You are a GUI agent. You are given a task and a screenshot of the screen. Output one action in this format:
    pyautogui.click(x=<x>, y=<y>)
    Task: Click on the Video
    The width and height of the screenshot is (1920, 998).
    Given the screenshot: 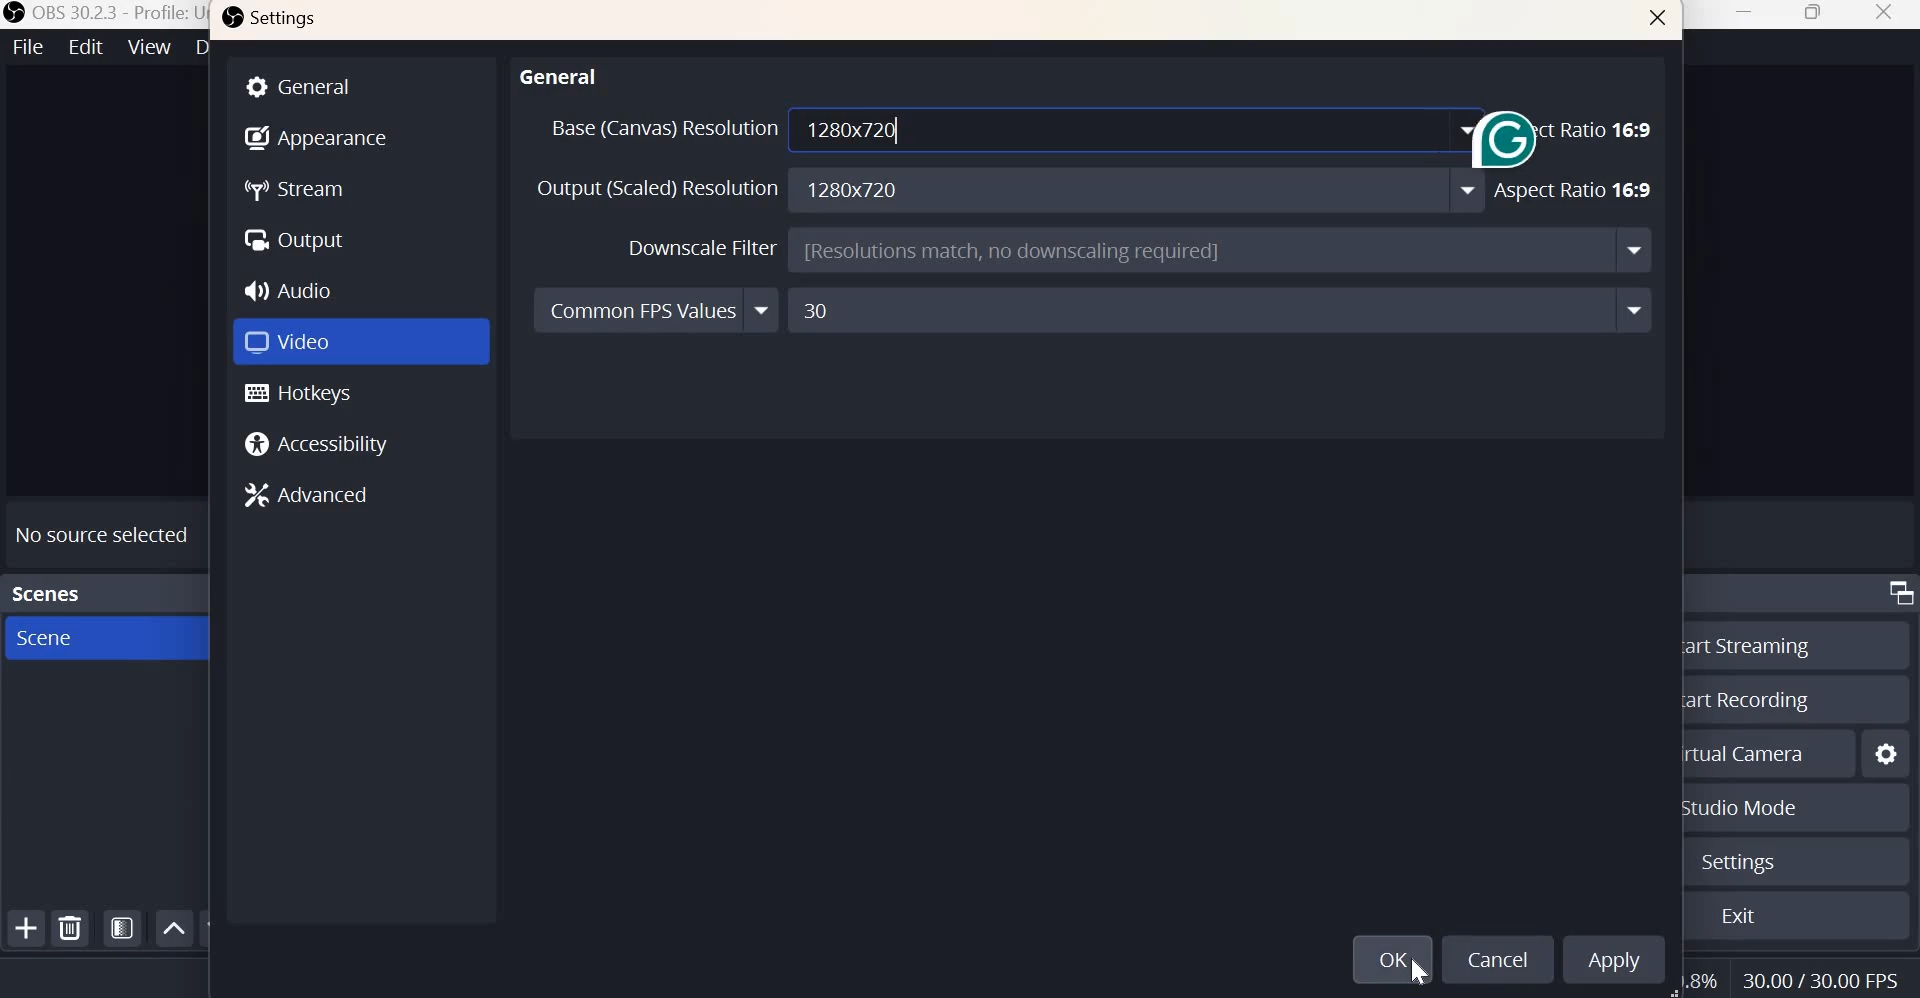 What is the action you would take?
    pyautogui.click(x=293, y=339)
    